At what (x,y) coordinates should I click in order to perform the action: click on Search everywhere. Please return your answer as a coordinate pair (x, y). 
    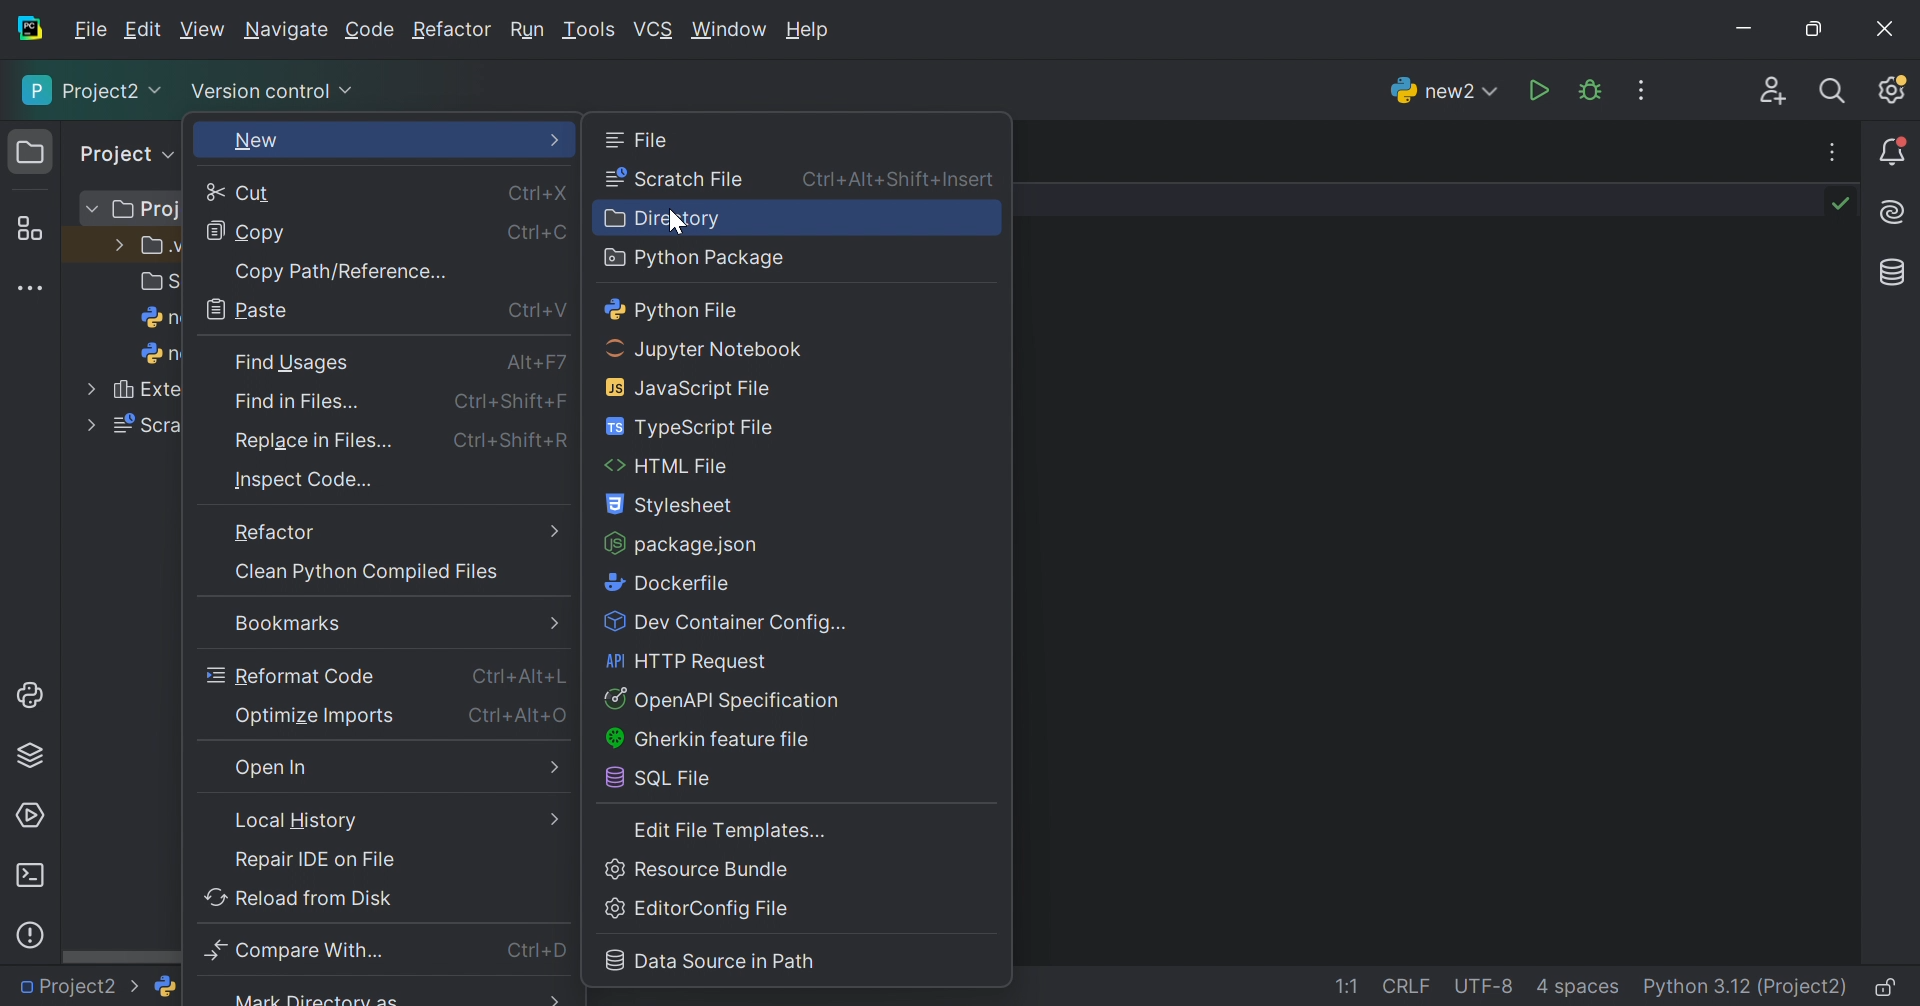
    Looking at the image, I should click on (1836, 94).